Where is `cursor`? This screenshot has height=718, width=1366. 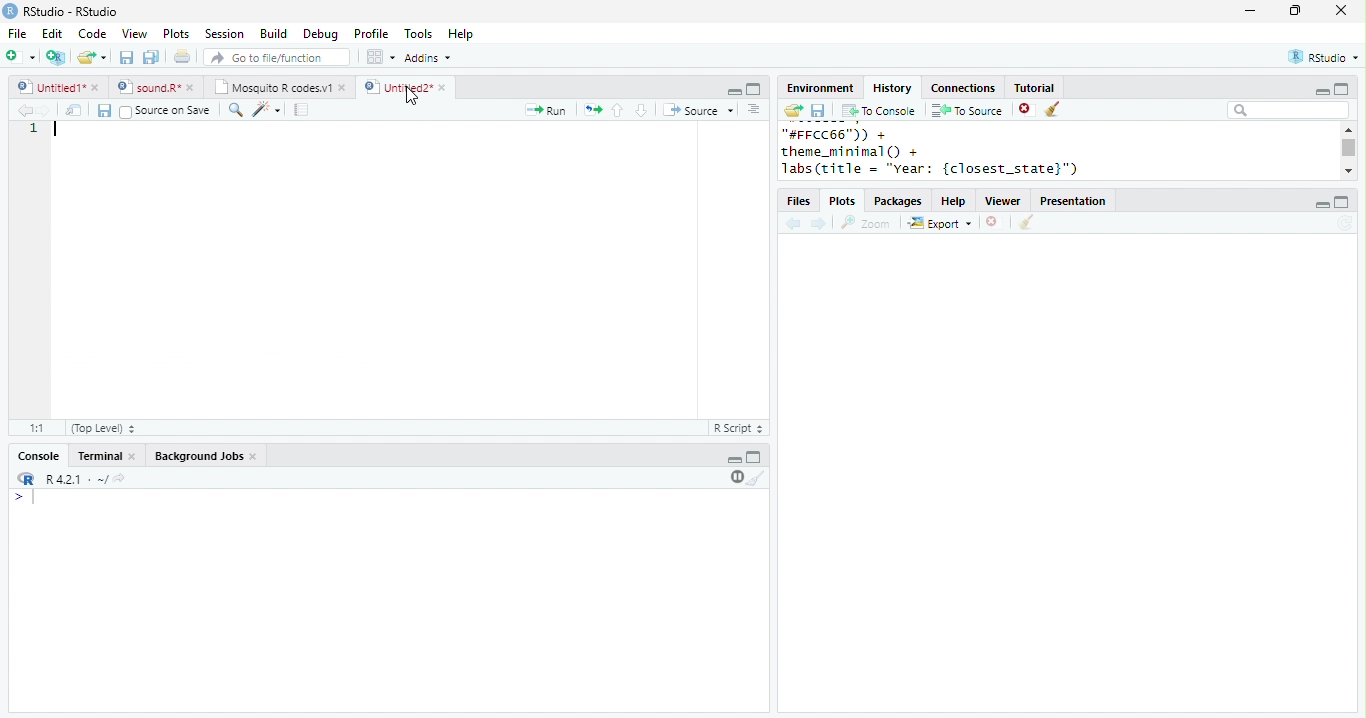
cursor is located at coordinates (59, 129).